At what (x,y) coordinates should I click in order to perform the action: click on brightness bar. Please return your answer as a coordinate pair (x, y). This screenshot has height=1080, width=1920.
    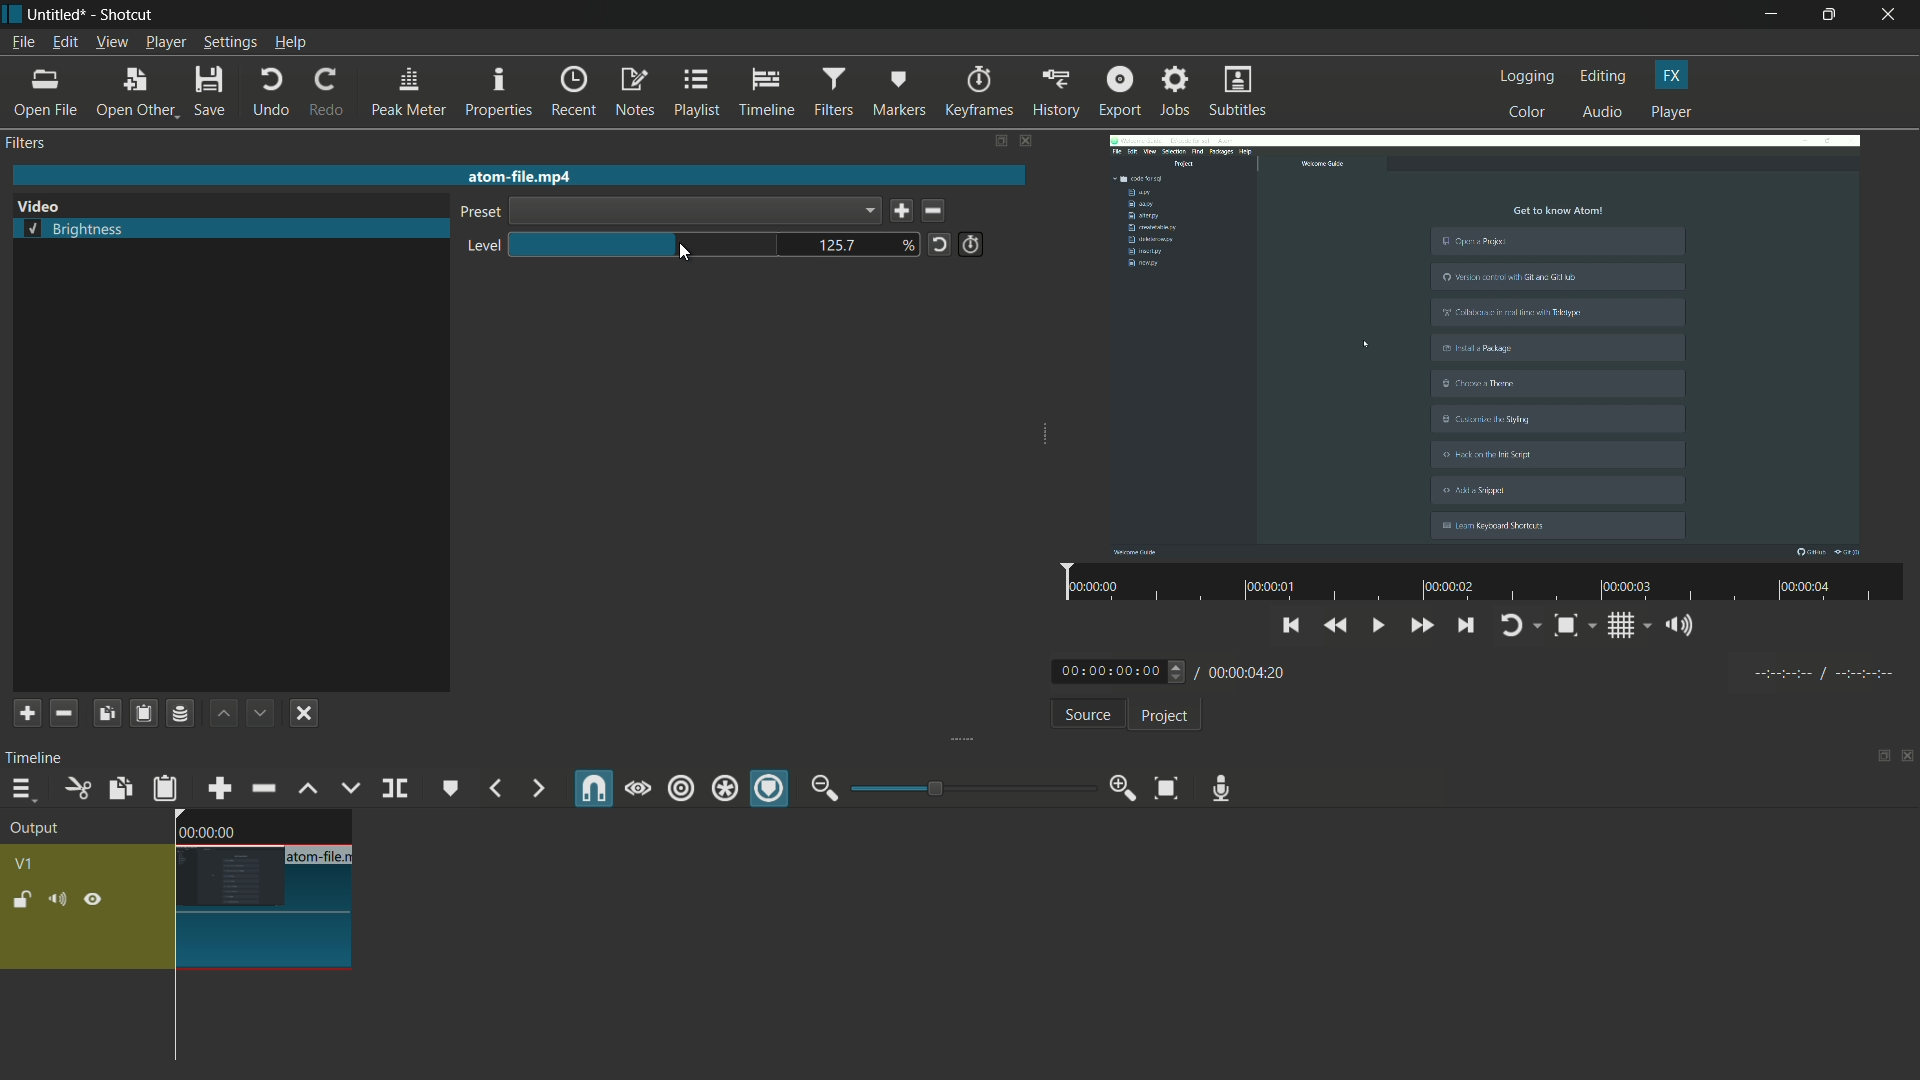
    Looking at the image, I should click on (646, 245).